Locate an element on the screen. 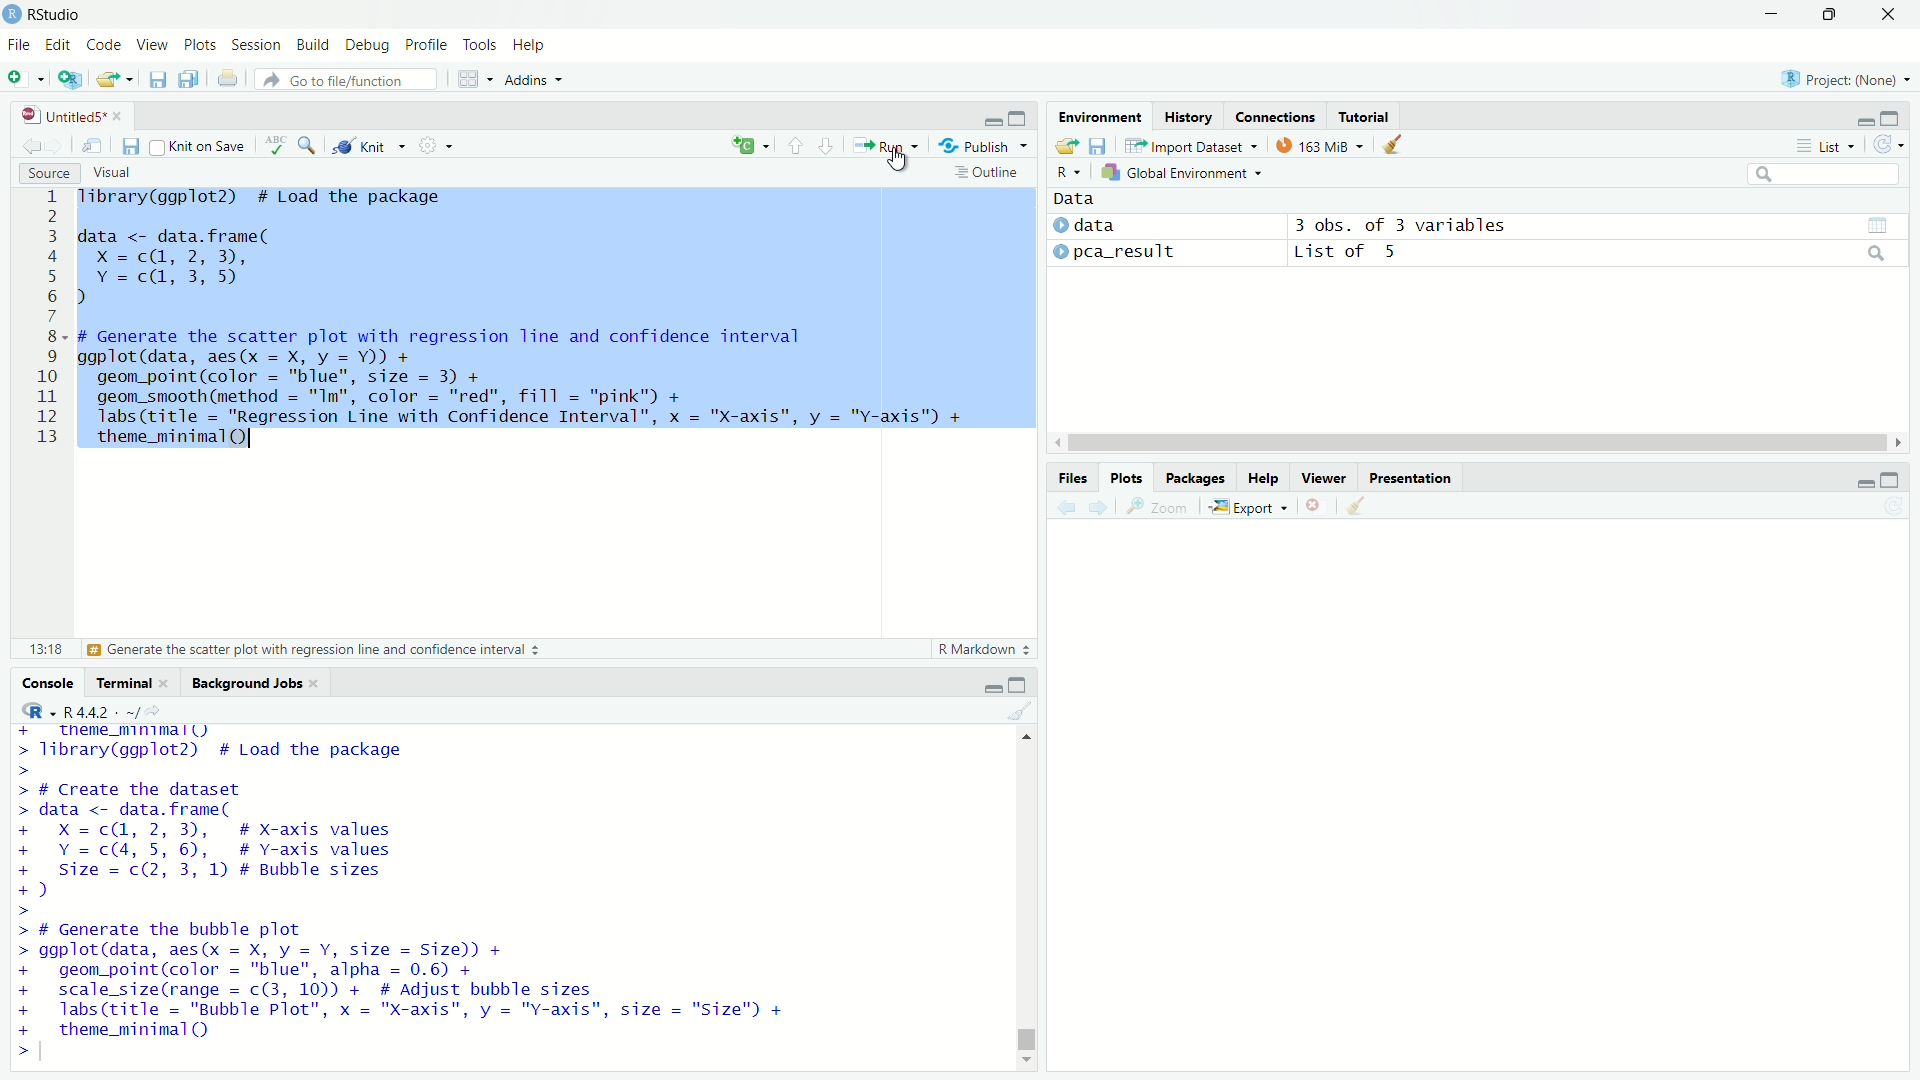 The width and height of the screenshot is (1920, 1080). Publish is located at coordinates (985, 144).